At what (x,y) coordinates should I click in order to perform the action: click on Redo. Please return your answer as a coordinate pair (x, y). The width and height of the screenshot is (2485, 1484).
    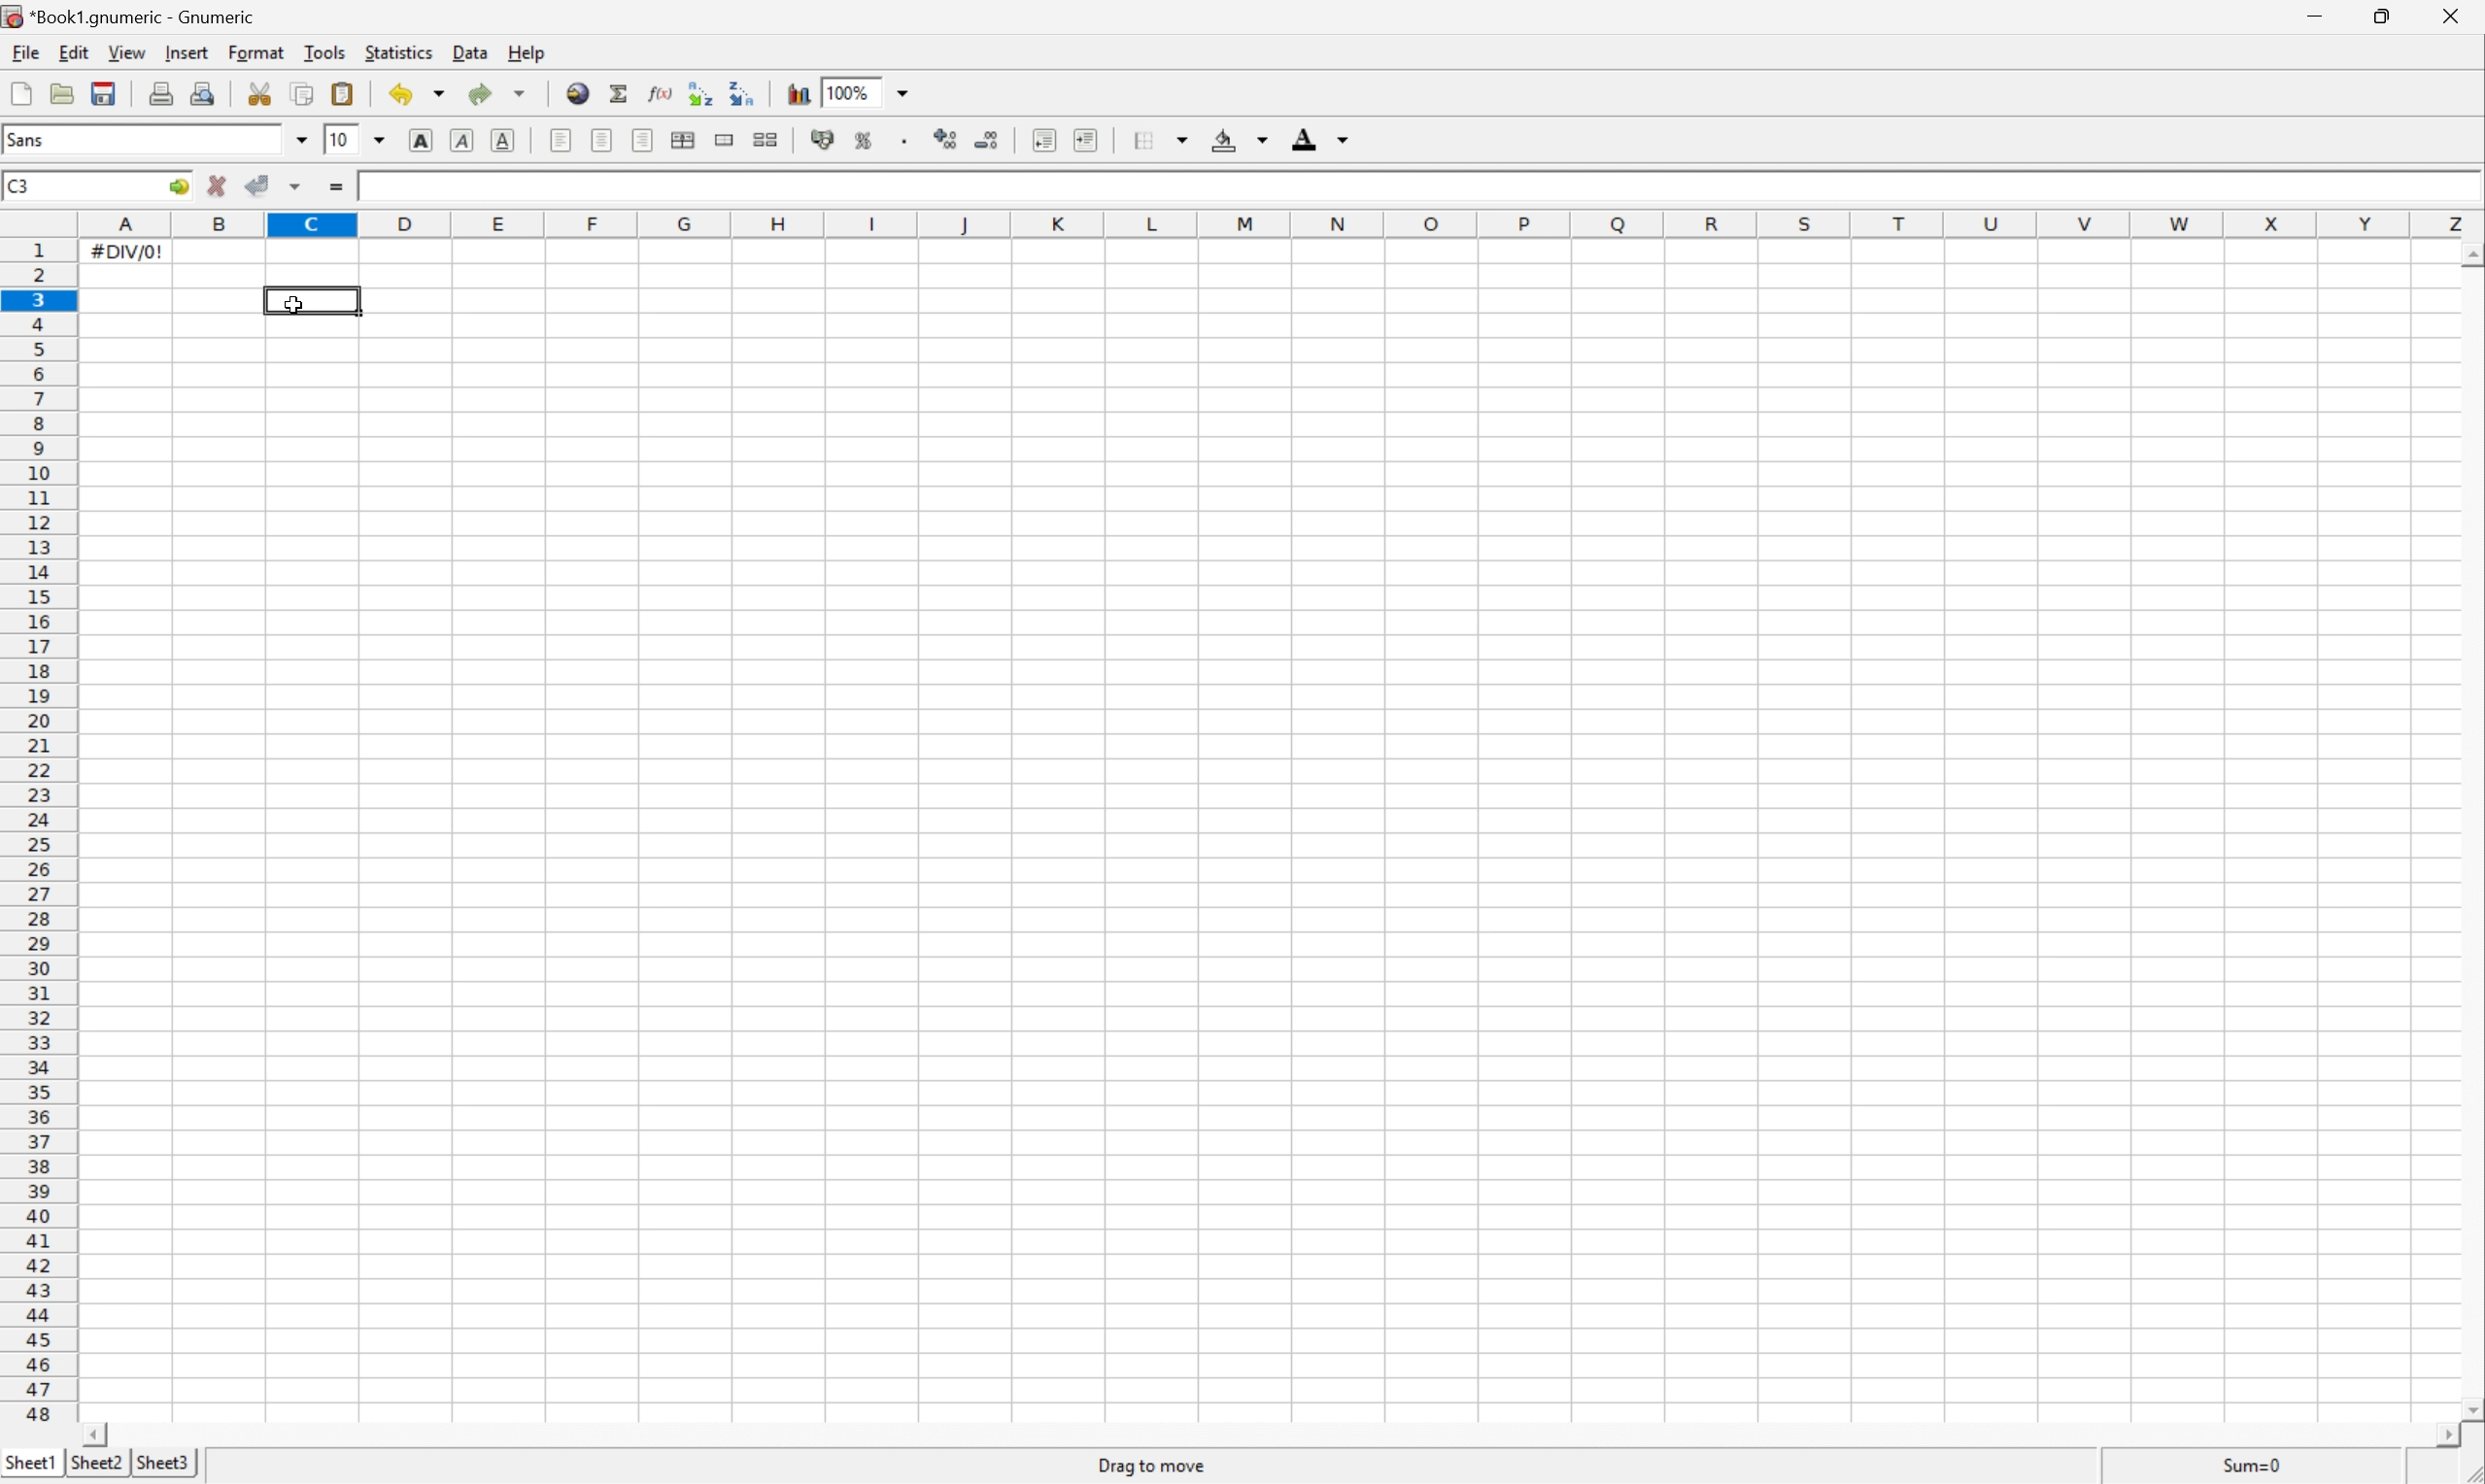
    Looking at the image, I should click on (480, 96).